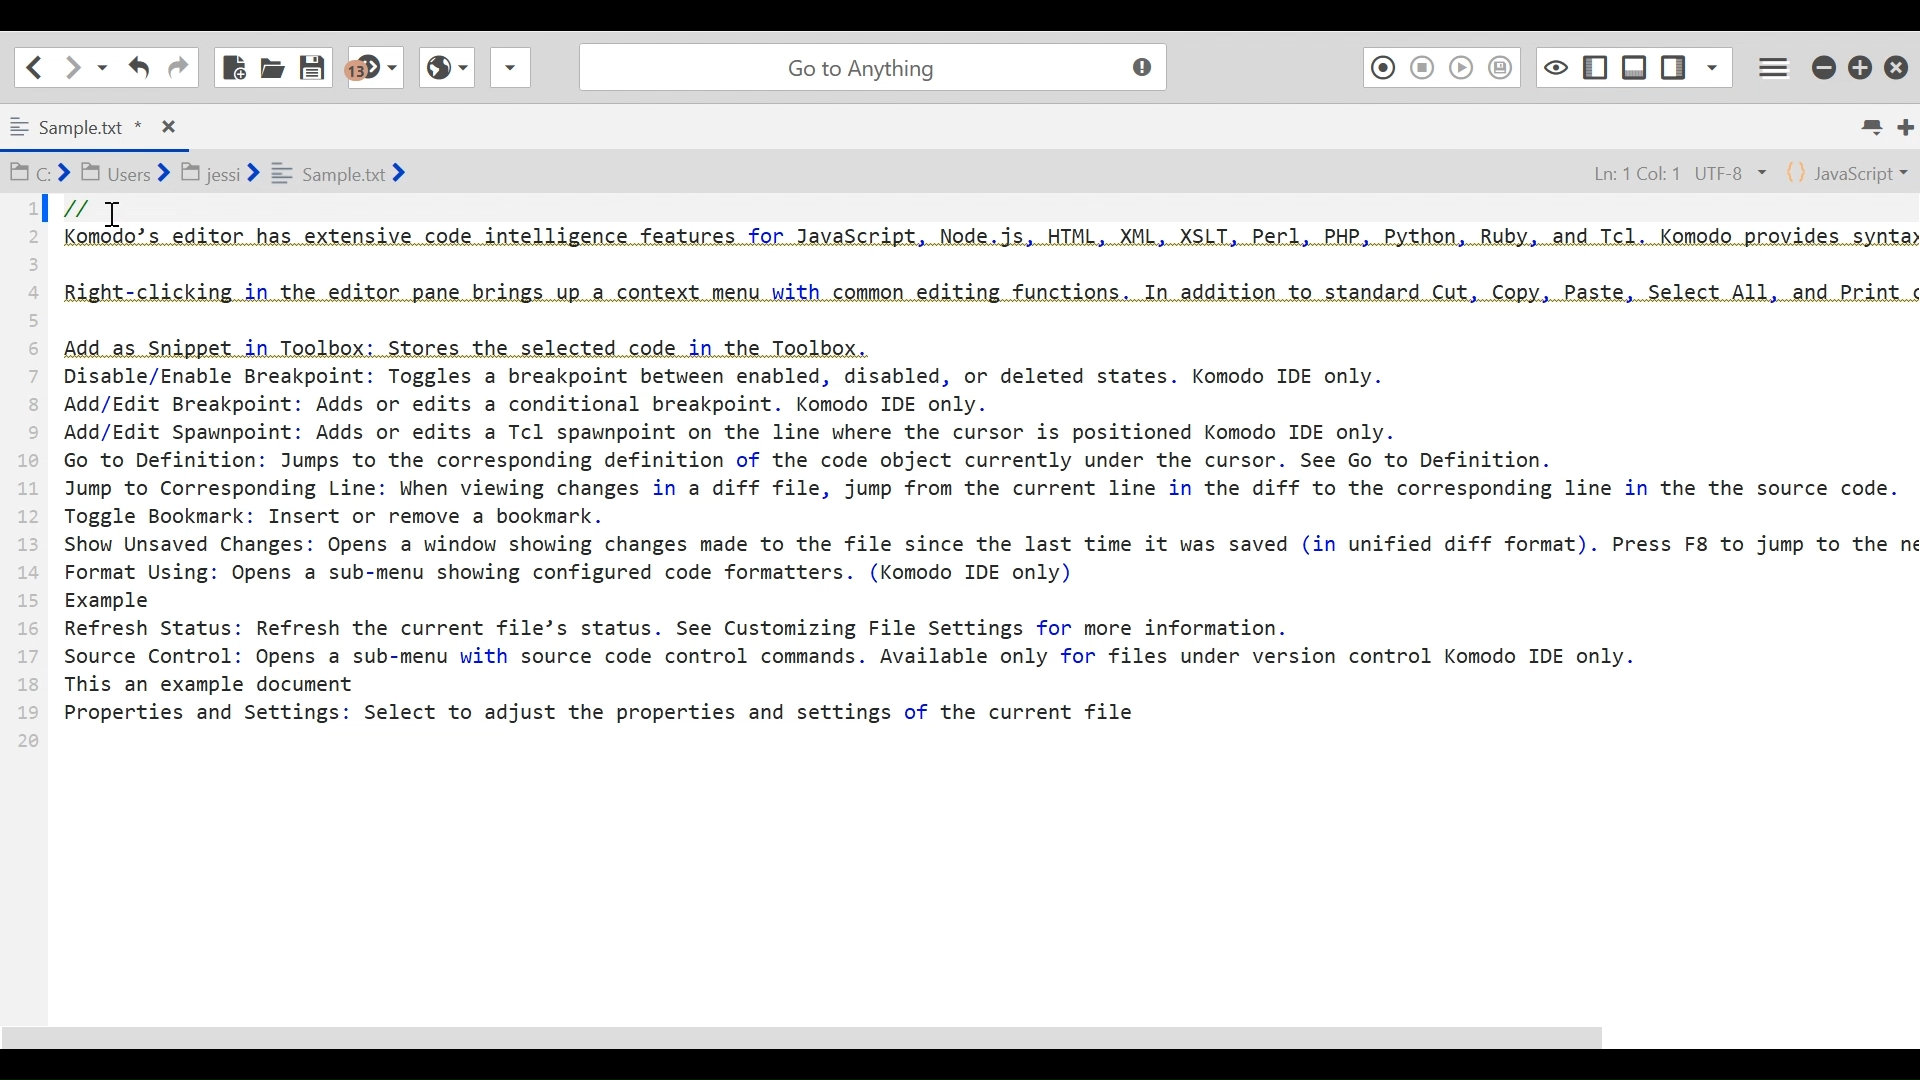 This screenshot has height=1080, width=1920. Describe the element at coordinates (1635, 64) in the screenshot. I see `Show/Hide Bottom Panel` at that location.